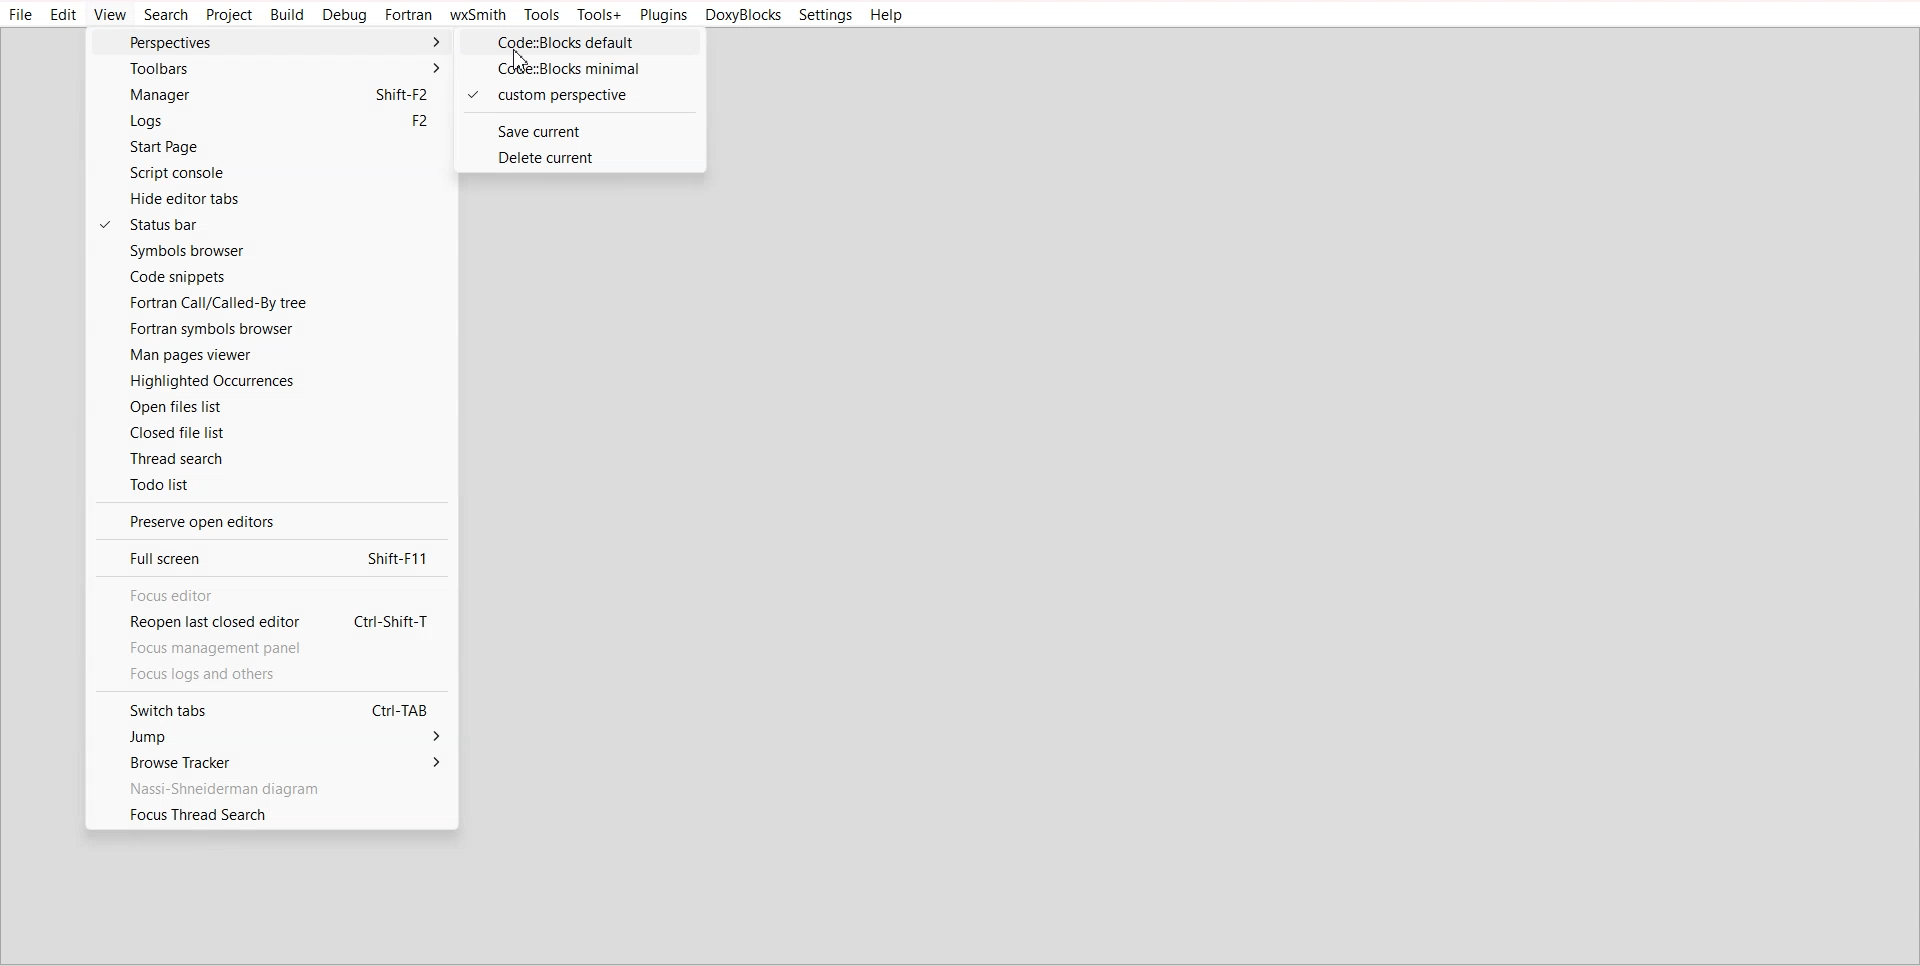 The width and height of the screenshot is (1920, 966). What do you see at coordinates (271, 198) in the screenshot?
I see `Hide editor tabs` at bounding box center [271, 198].